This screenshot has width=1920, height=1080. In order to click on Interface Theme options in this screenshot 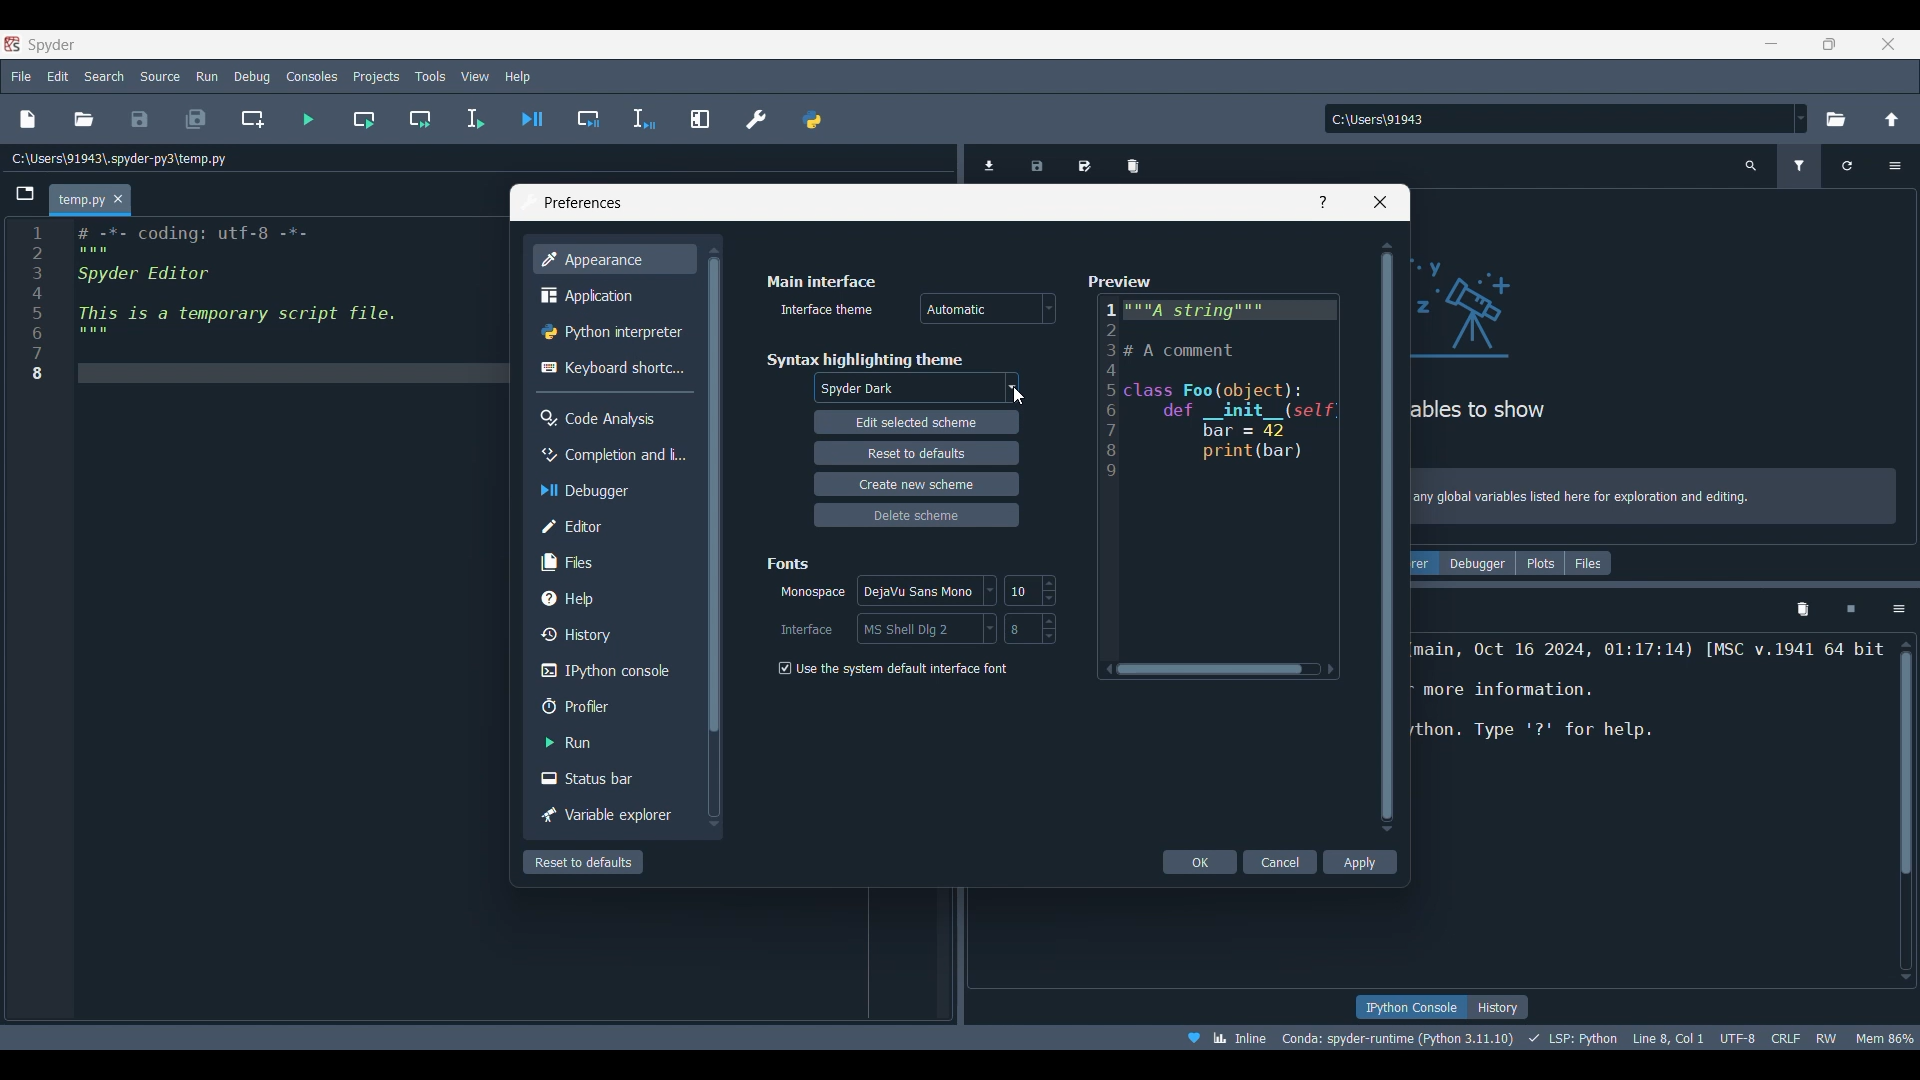, I will do `click(988, 309)`.